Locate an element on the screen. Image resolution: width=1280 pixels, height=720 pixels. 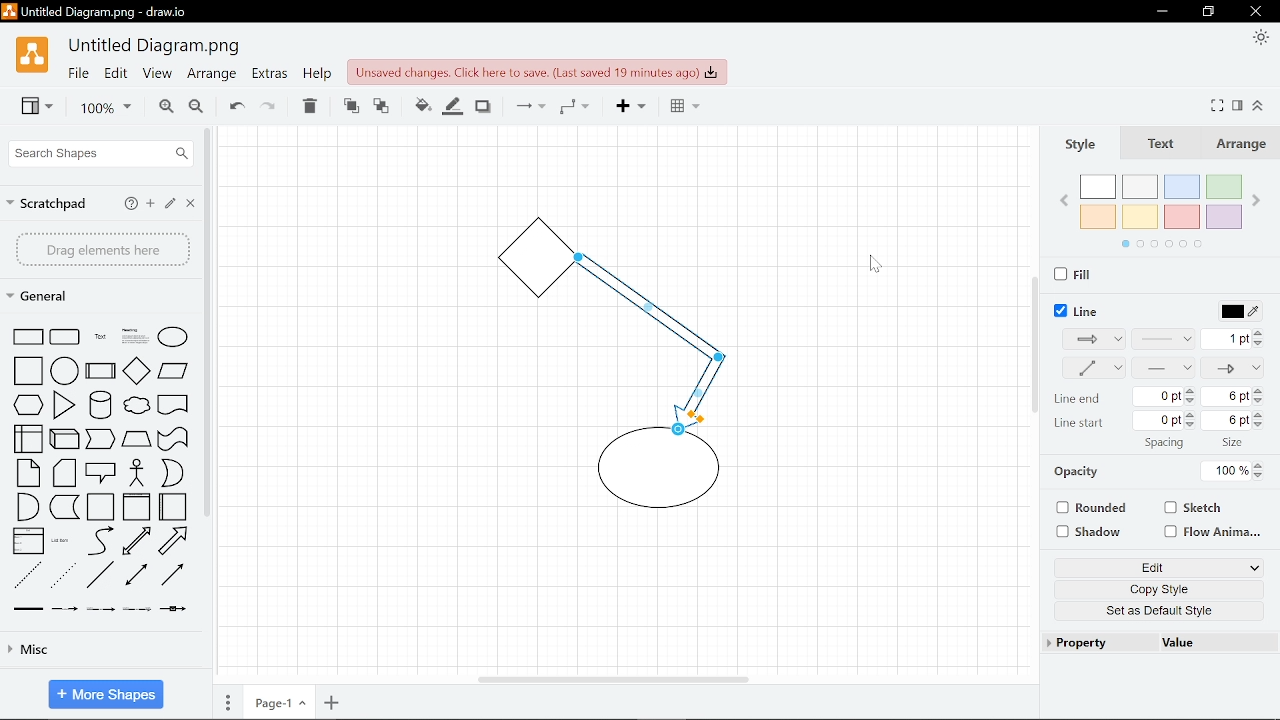
Set as Default Style is located at coordinates (1162, 609).